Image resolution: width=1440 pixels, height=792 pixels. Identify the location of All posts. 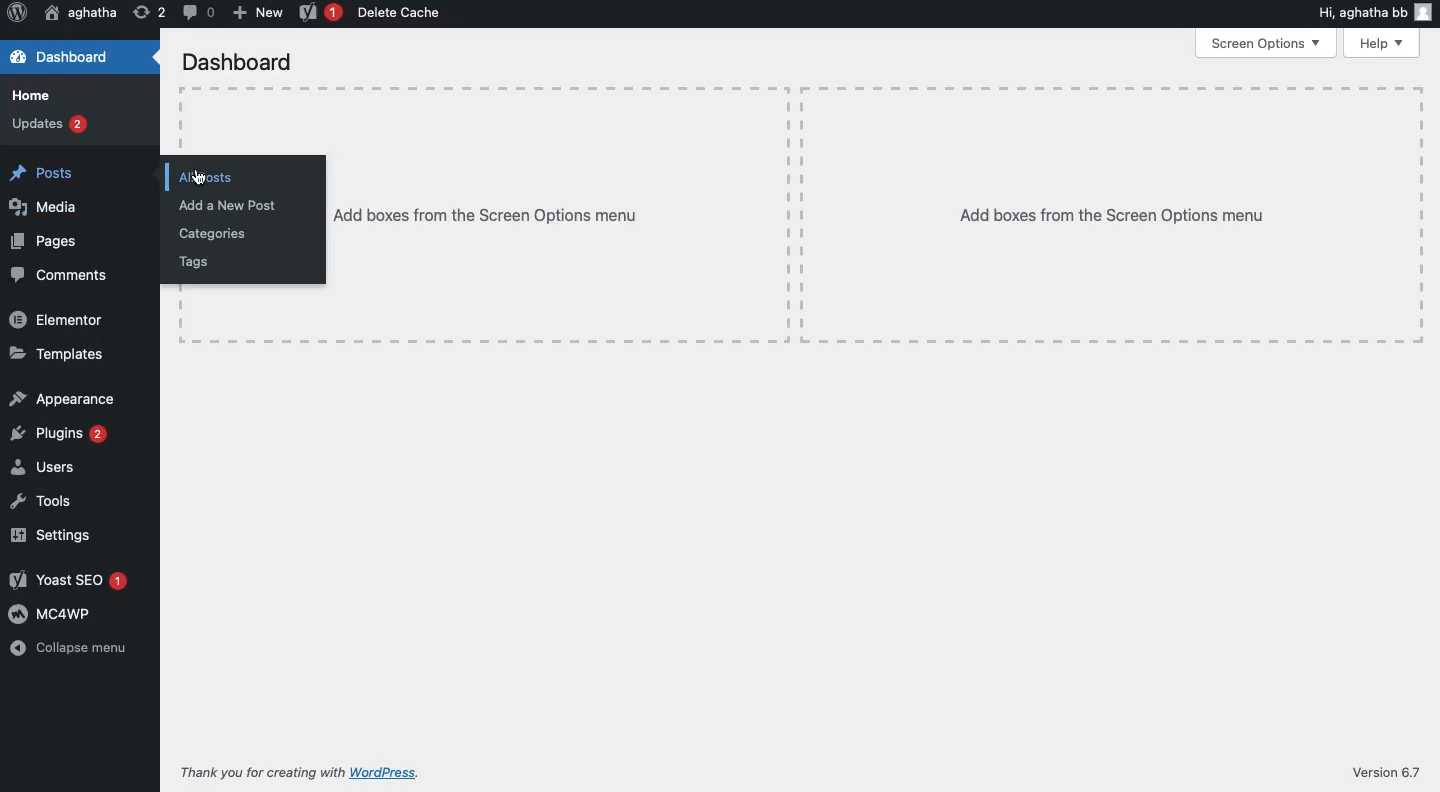
(209, 178).